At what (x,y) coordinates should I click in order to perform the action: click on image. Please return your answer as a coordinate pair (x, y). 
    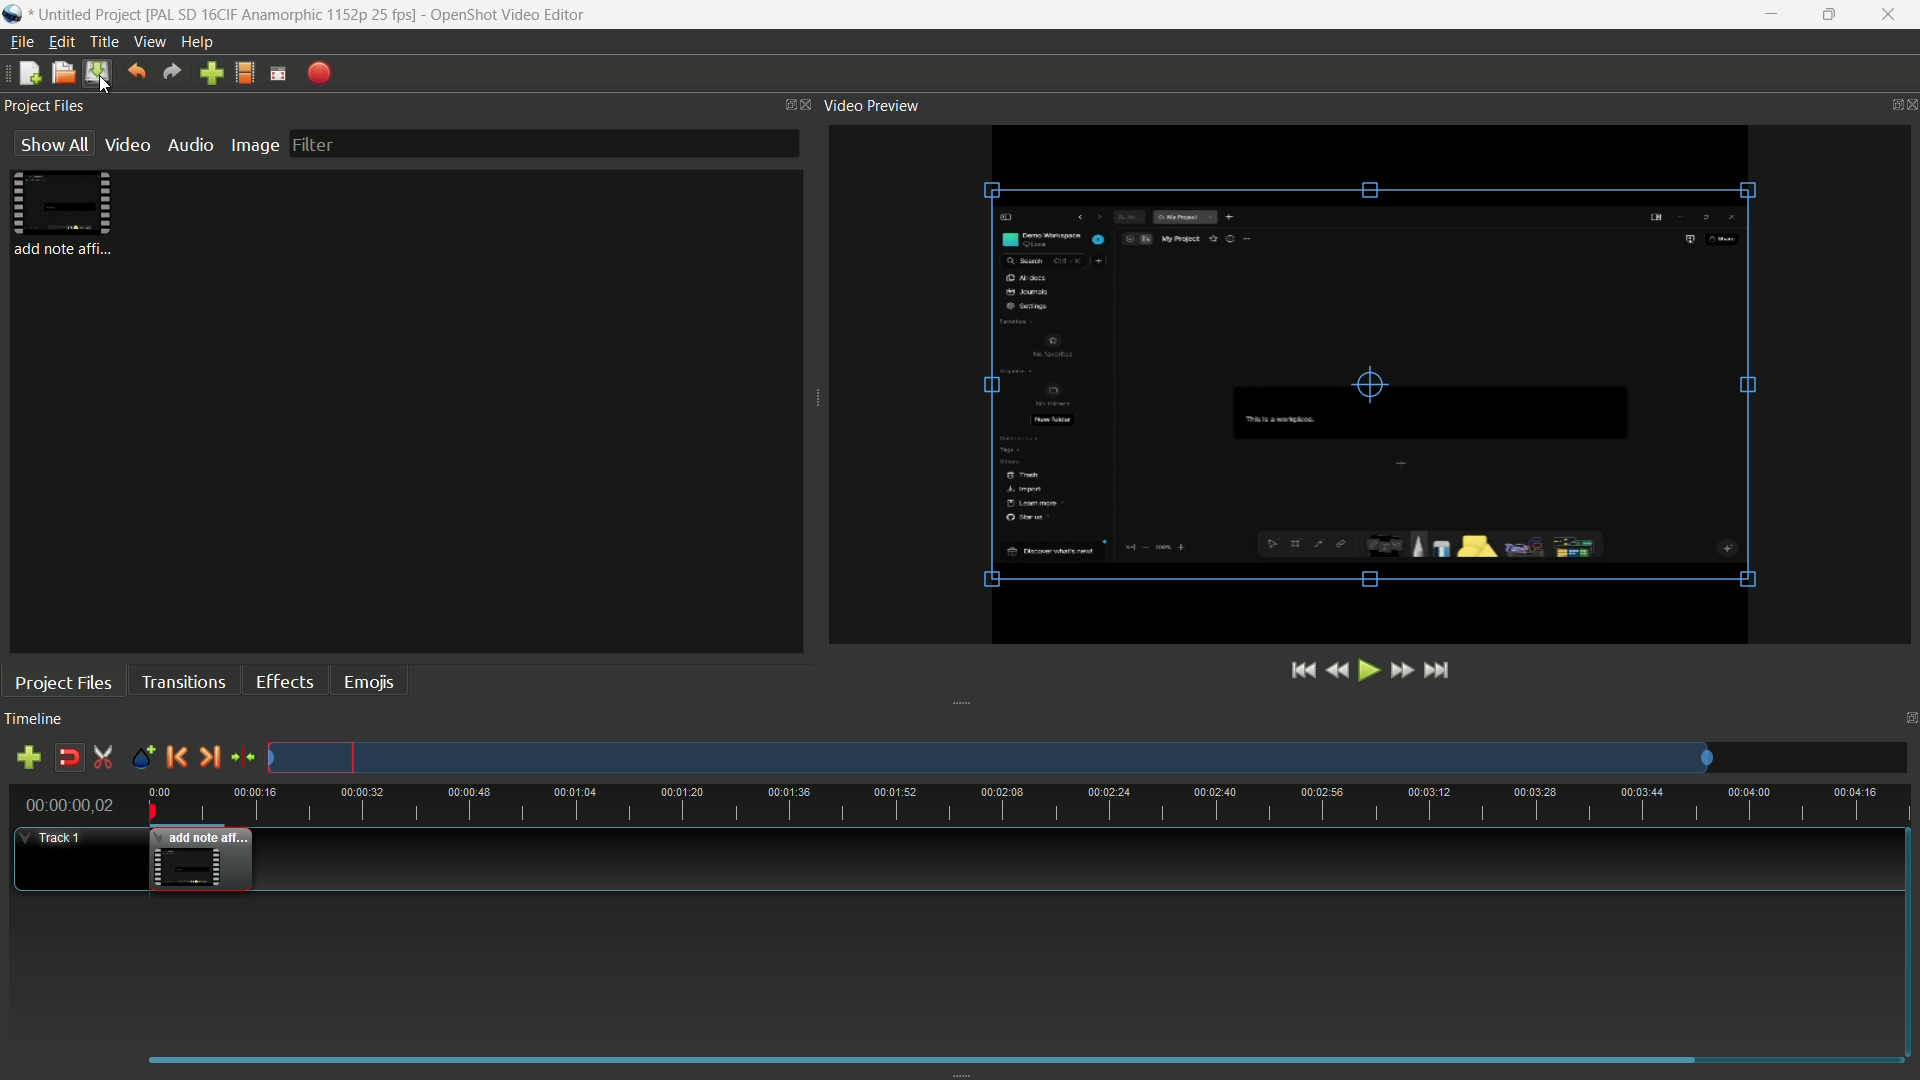
    Looking at the image, I should click on (251, 144).